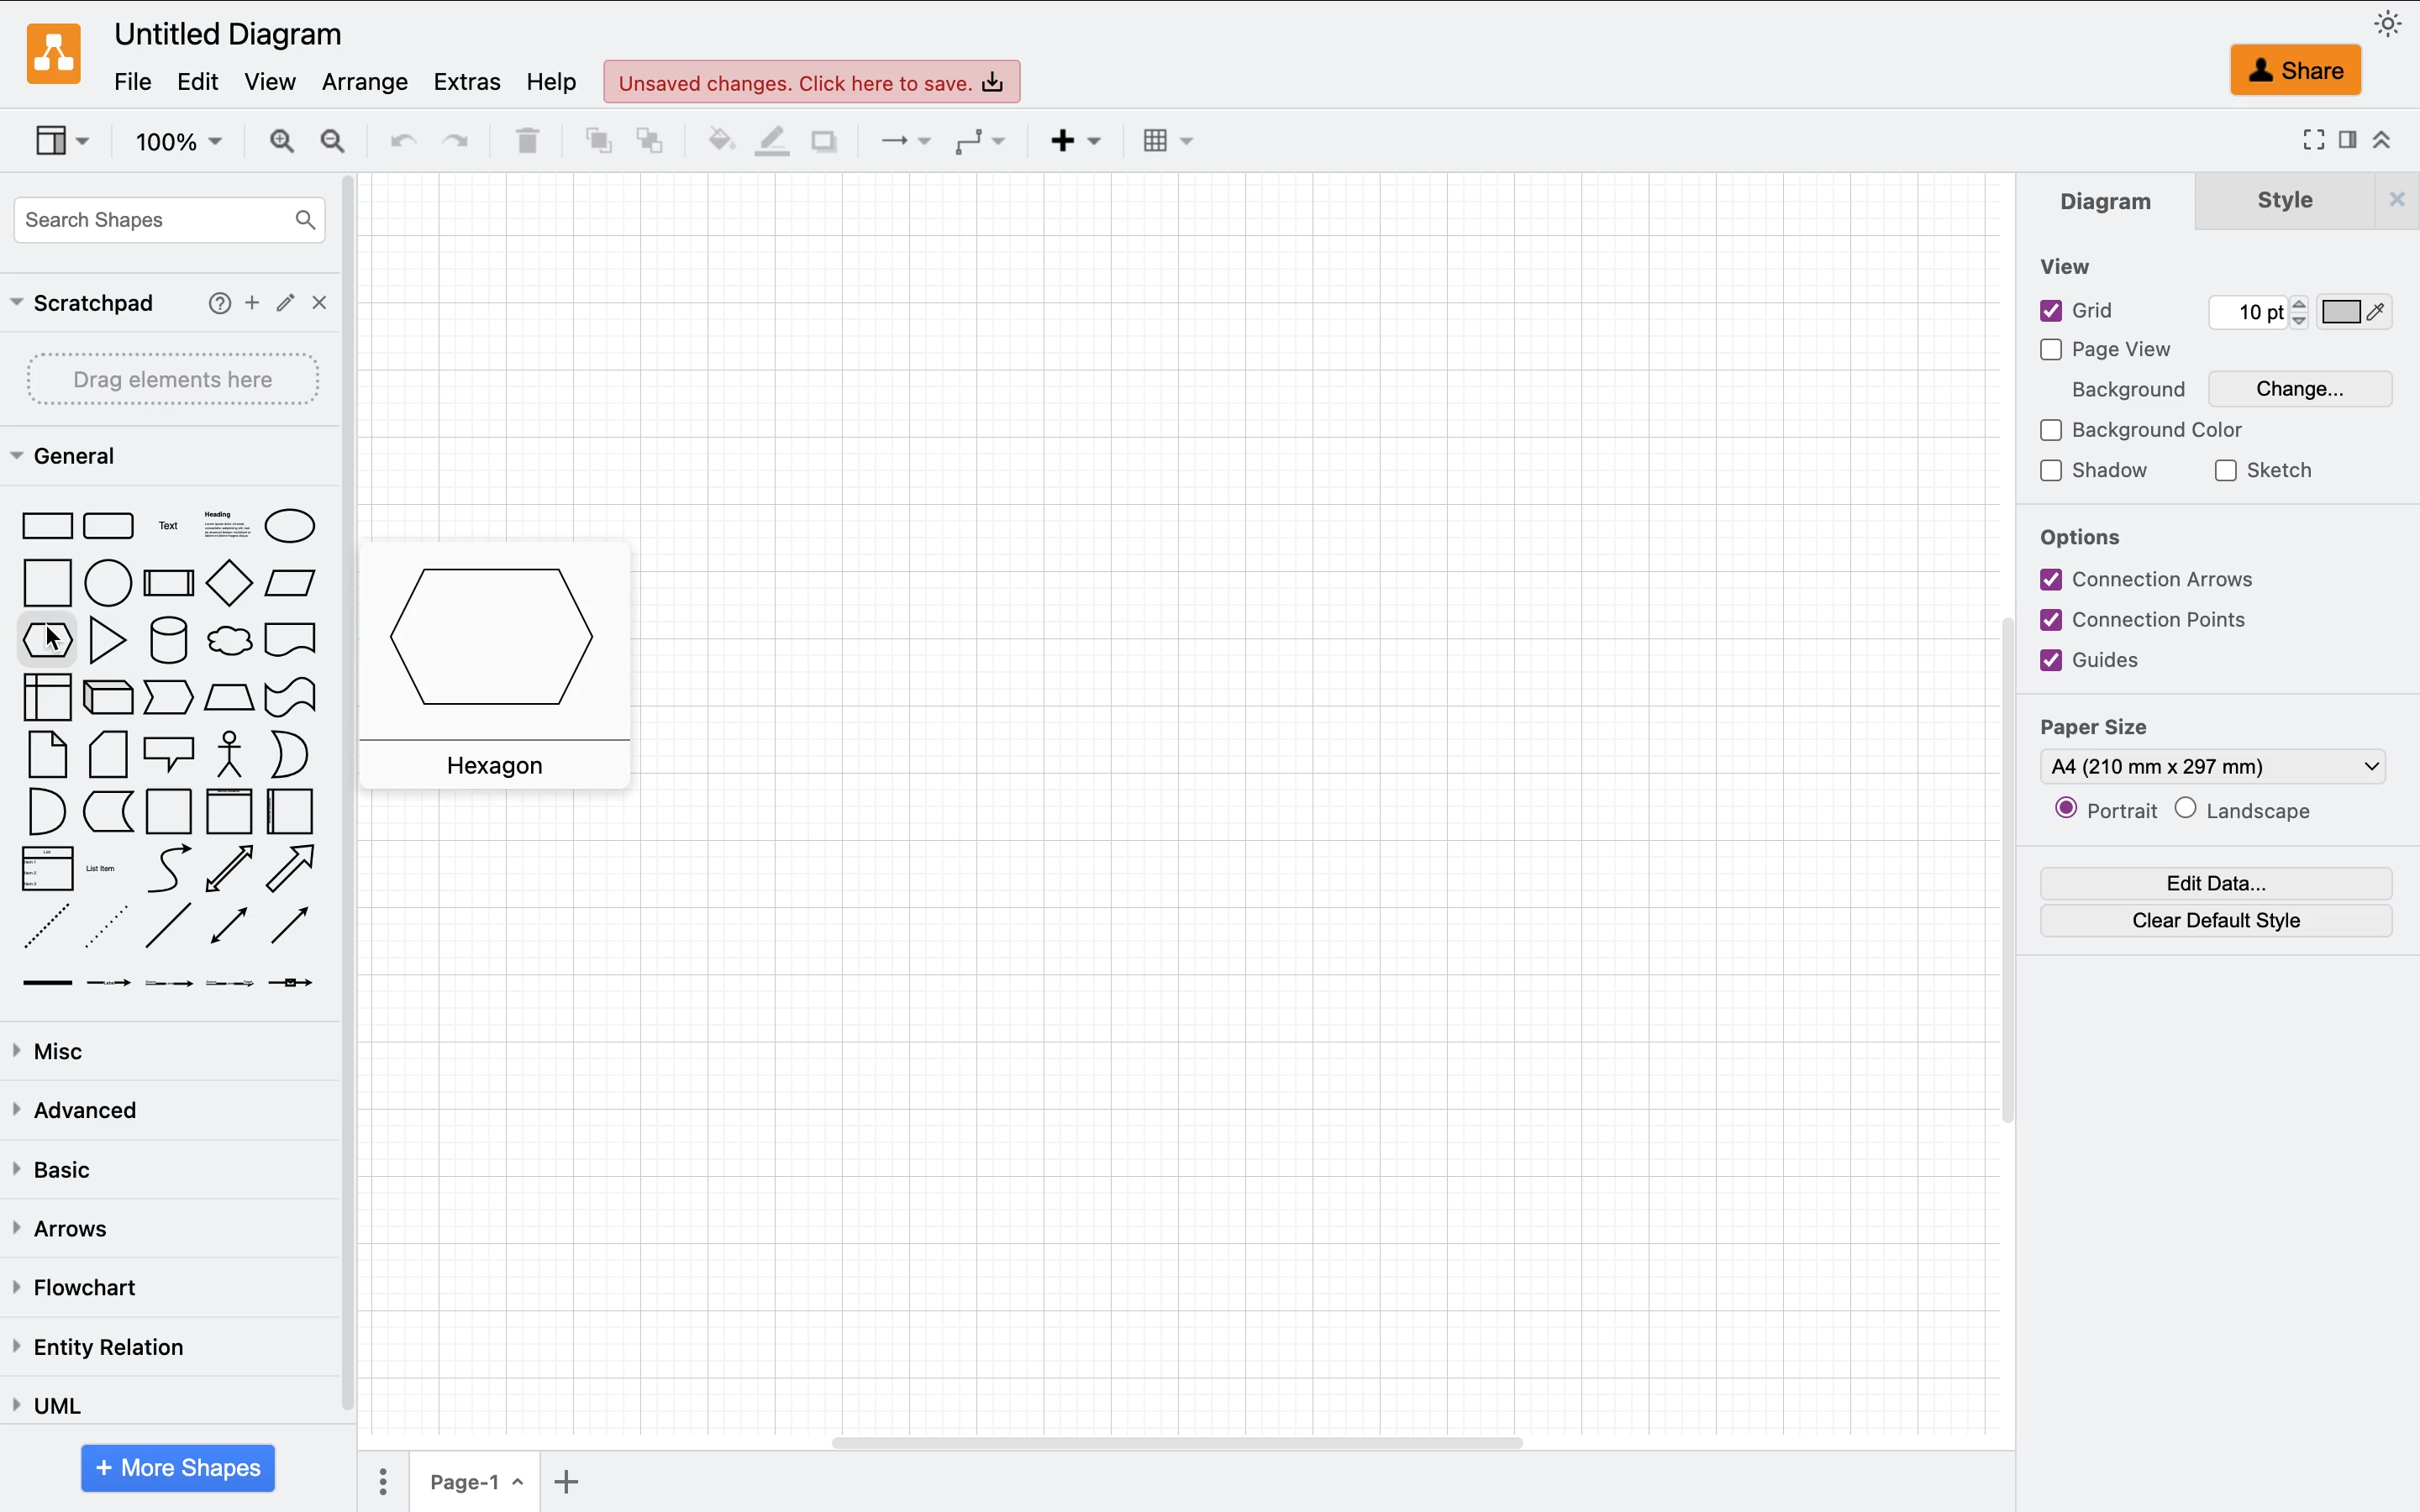 This screenshot has height=1512, width=2420. What do you see at coordinates (130, 81) in the screenshot?
I see `file` at bounding box center [130, 81].